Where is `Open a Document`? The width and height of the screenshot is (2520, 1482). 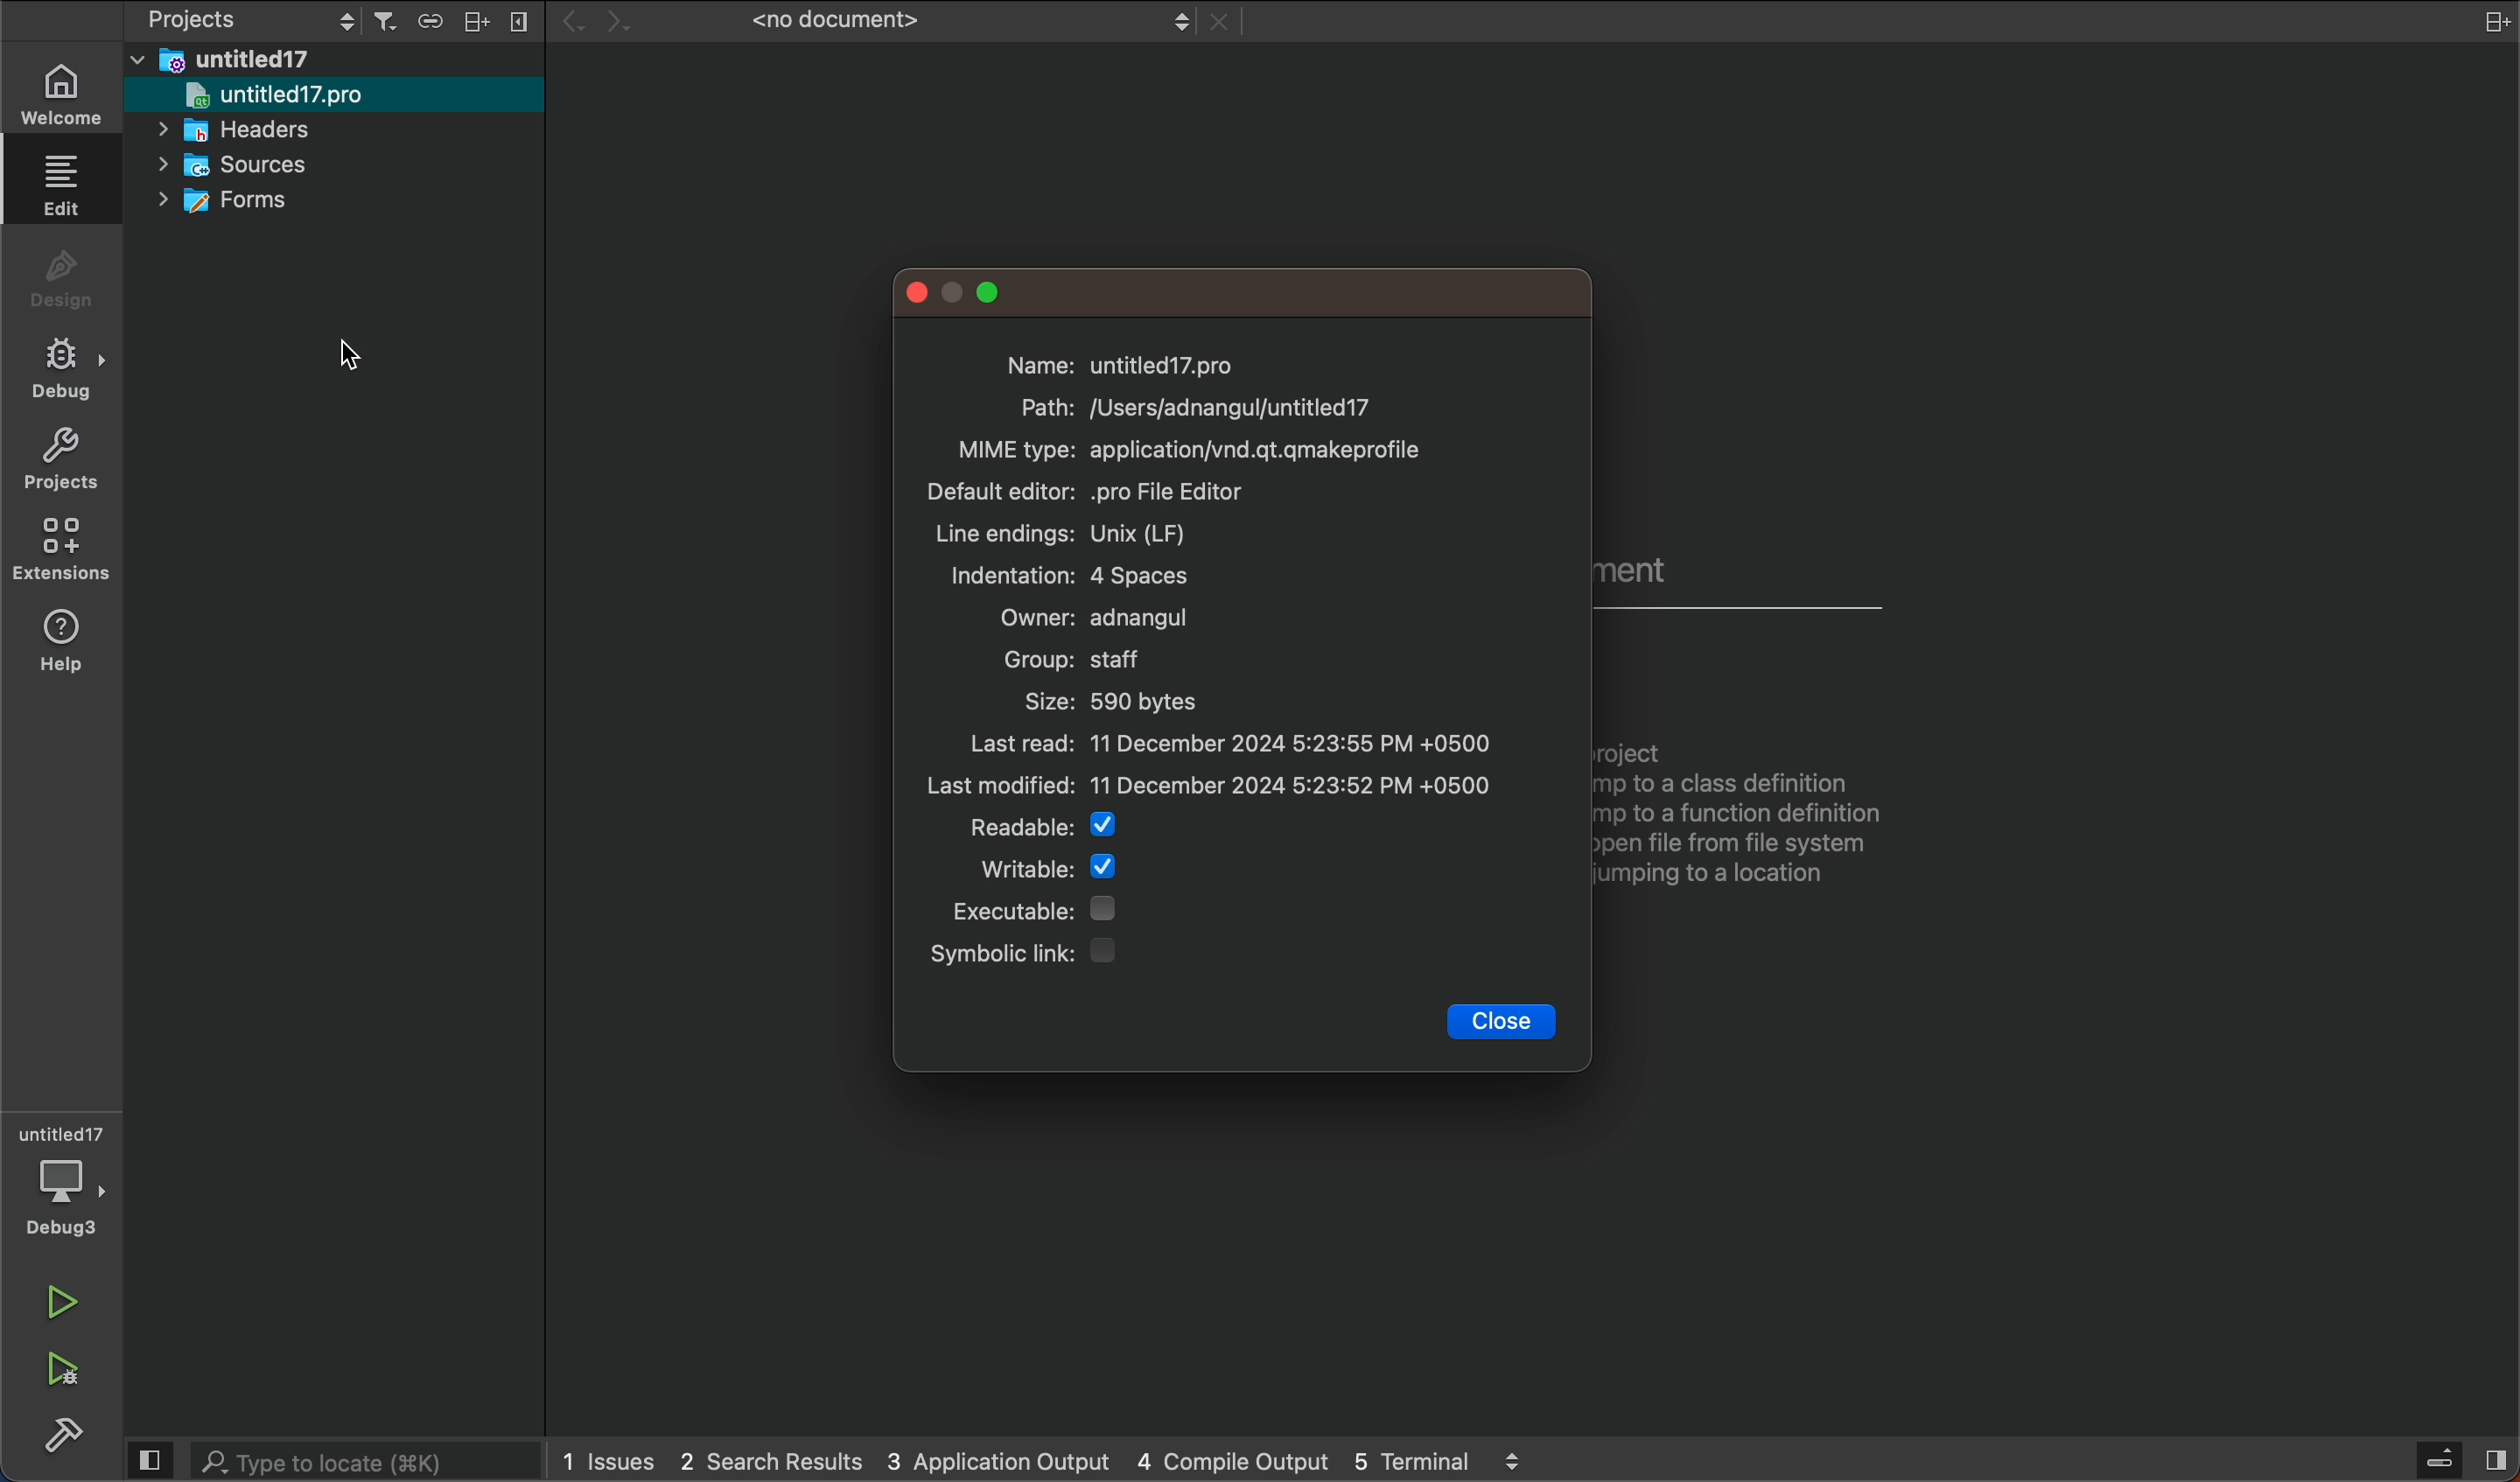
Open a Document is located at coordinates (1761, 769).